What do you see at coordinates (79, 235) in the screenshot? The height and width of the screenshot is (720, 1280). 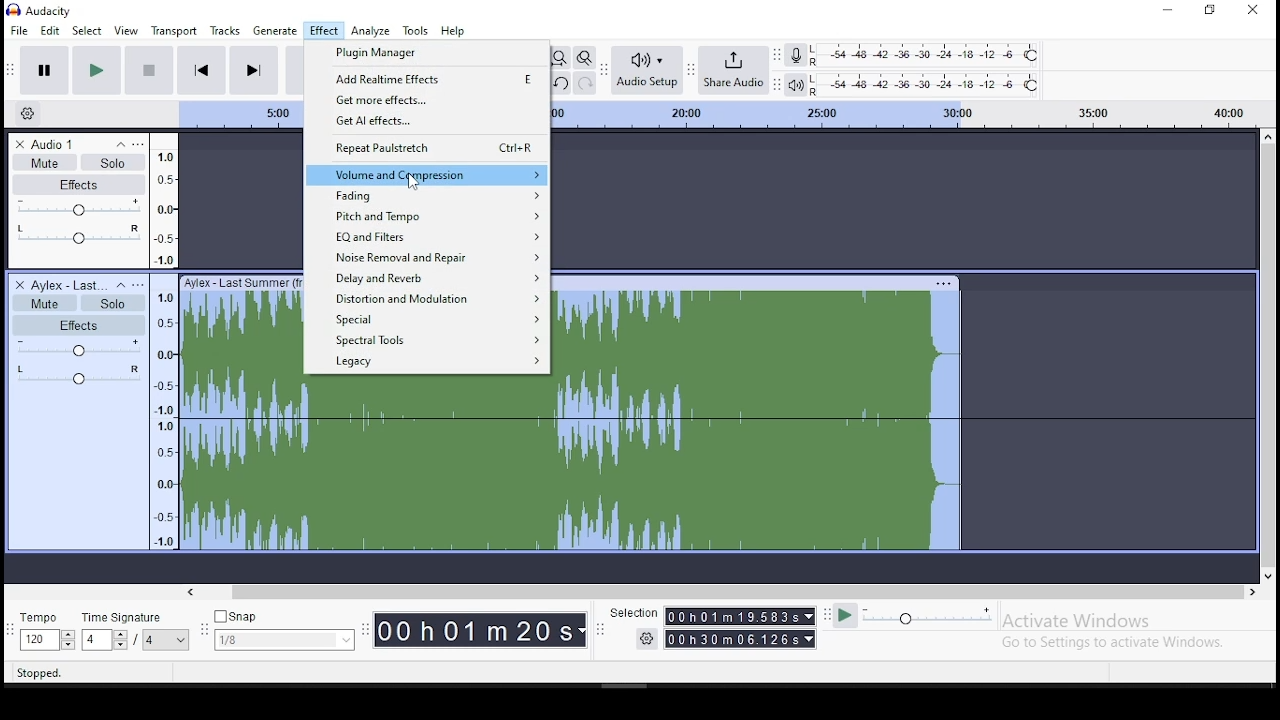 I see `pan` at bounding box center [79, 235].